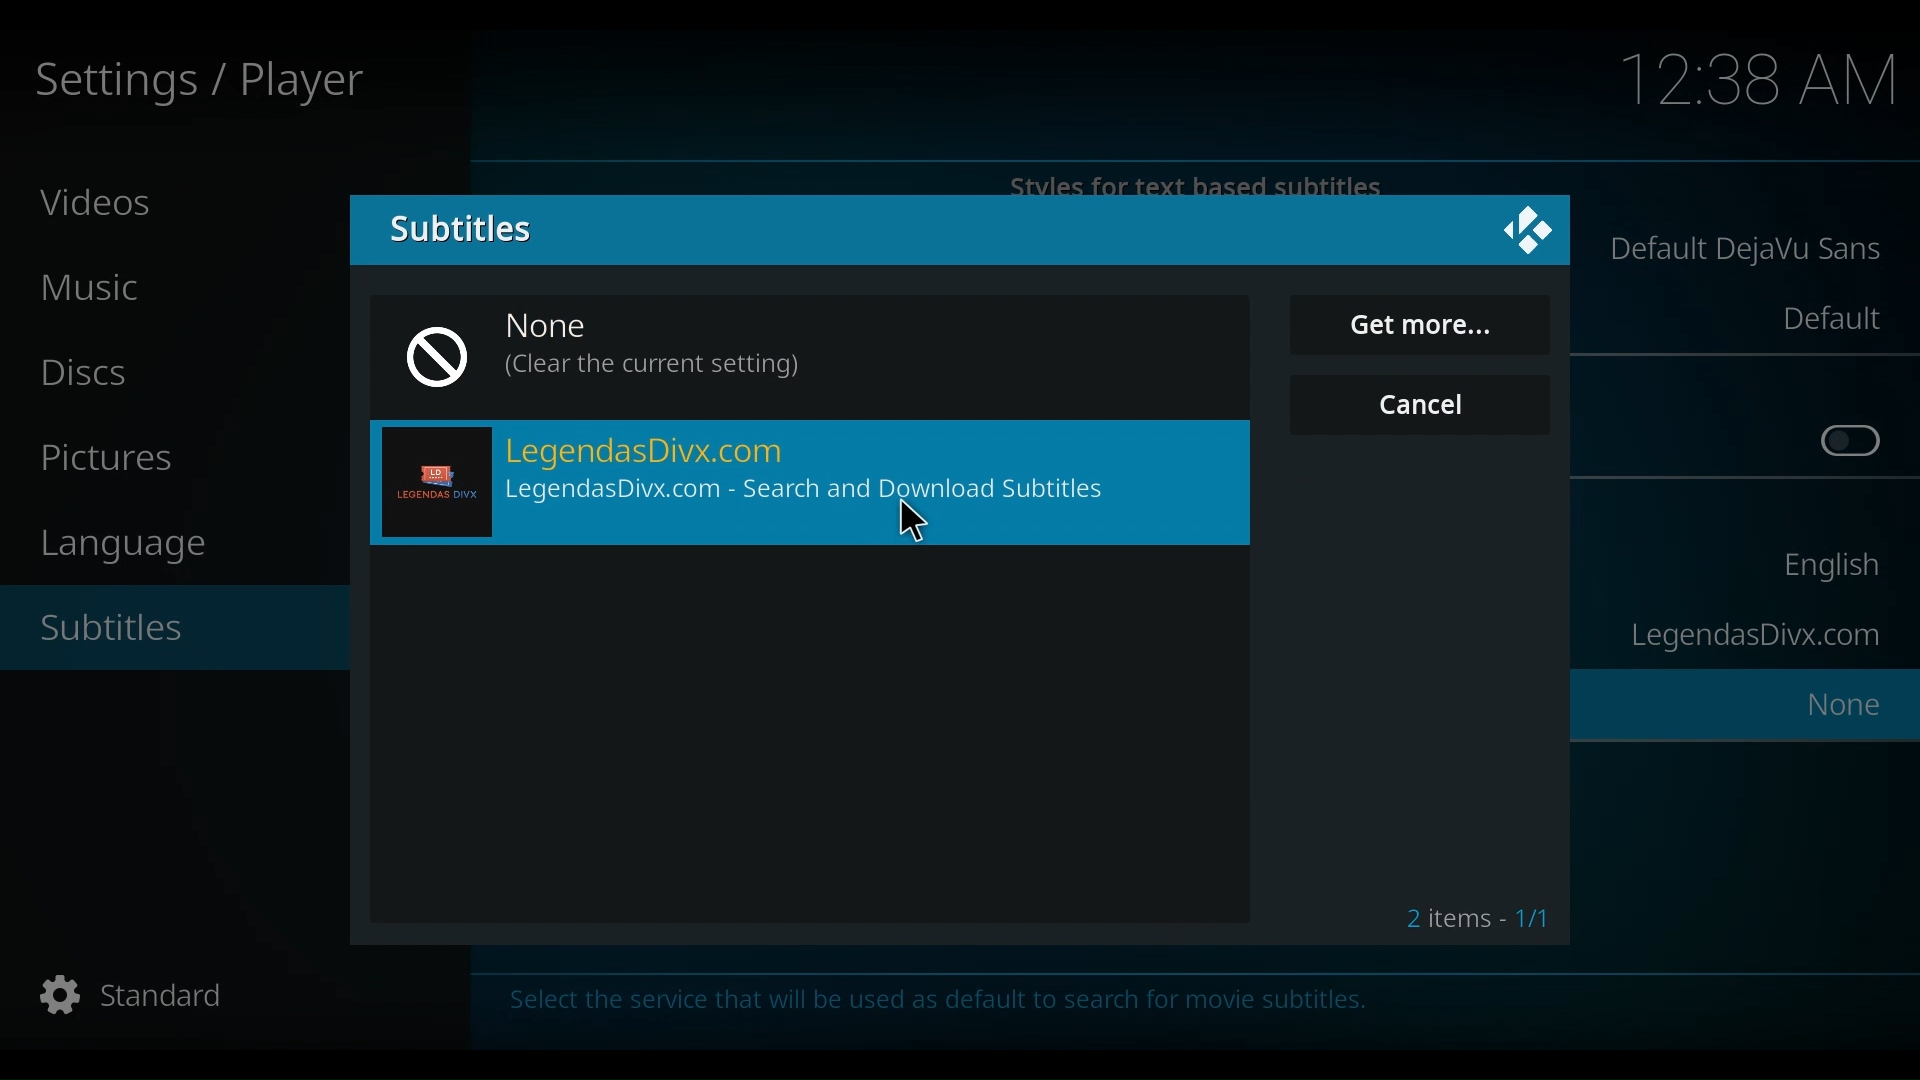 This screenshot has width=1920, height=1080. I want to click on language, so click(135, 545).